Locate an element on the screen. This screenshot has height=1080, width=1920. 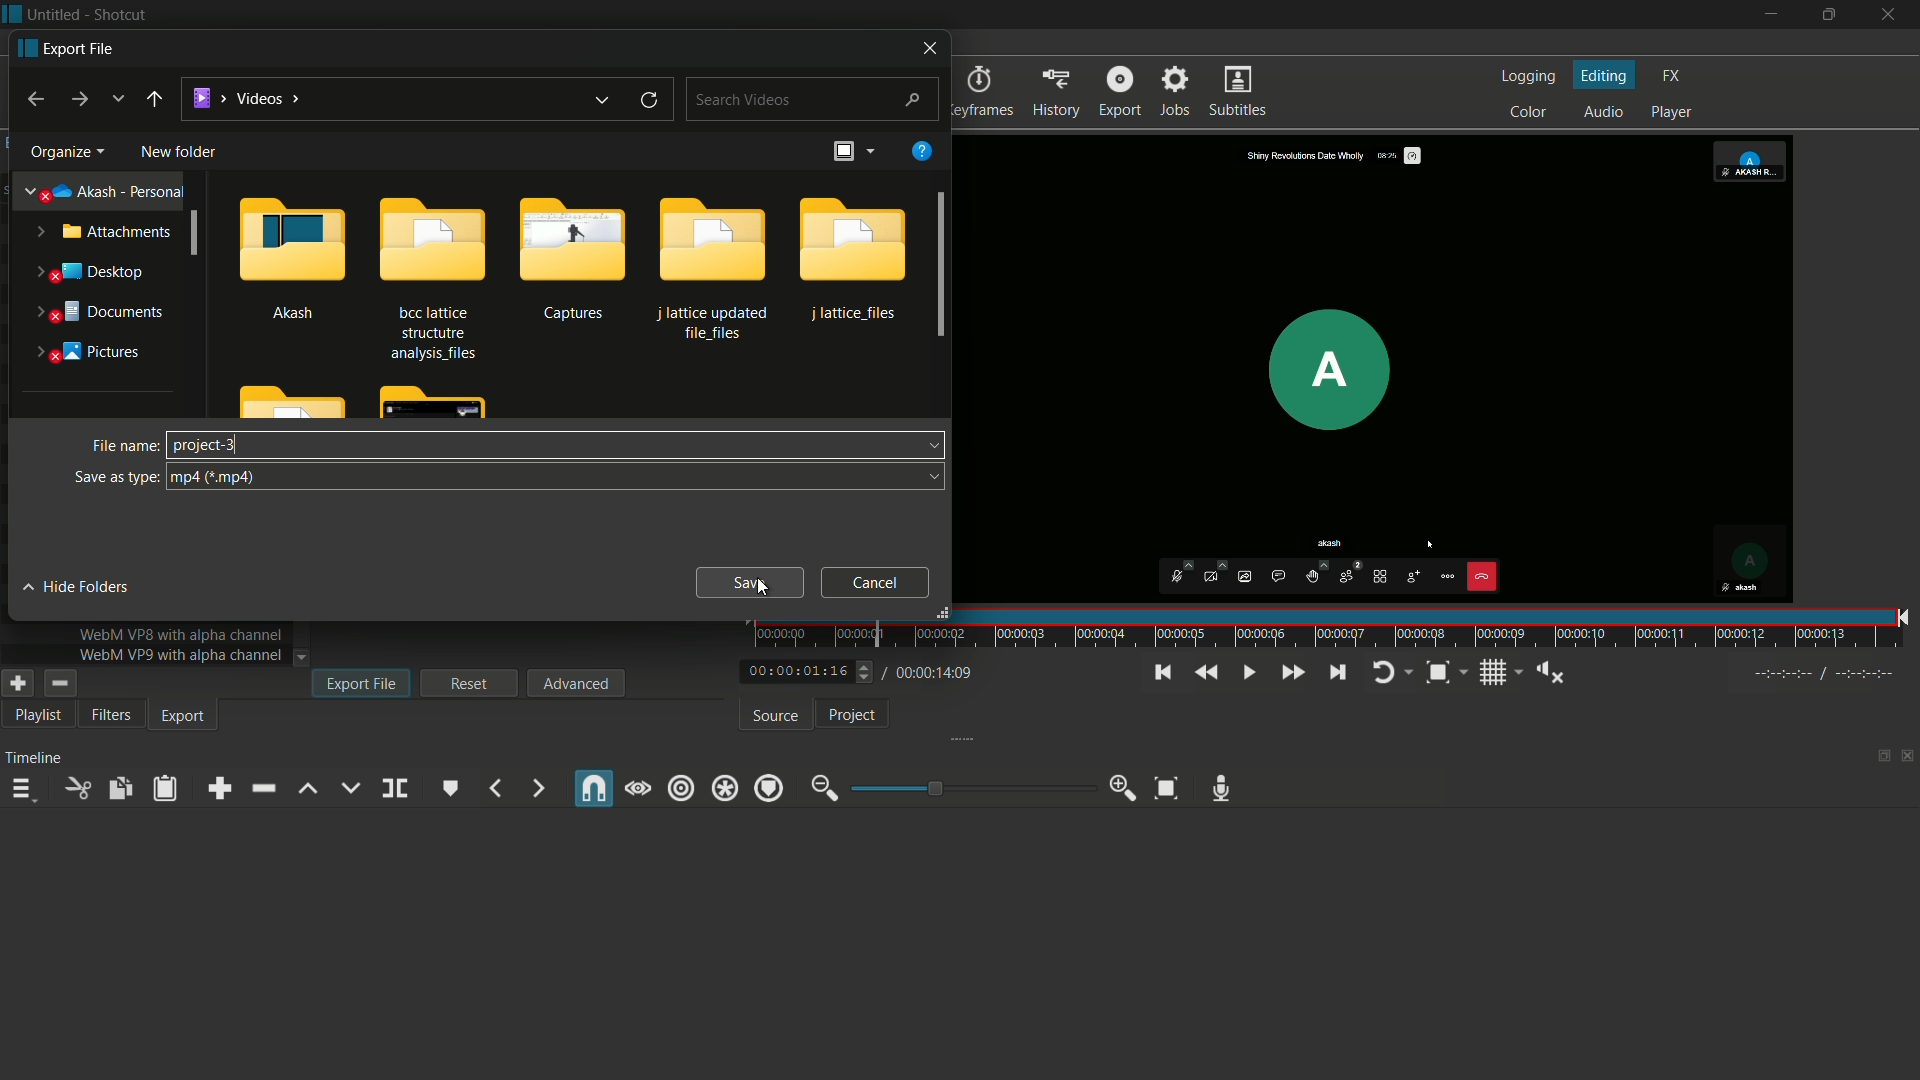
player is located at coordinates (1673, 113).